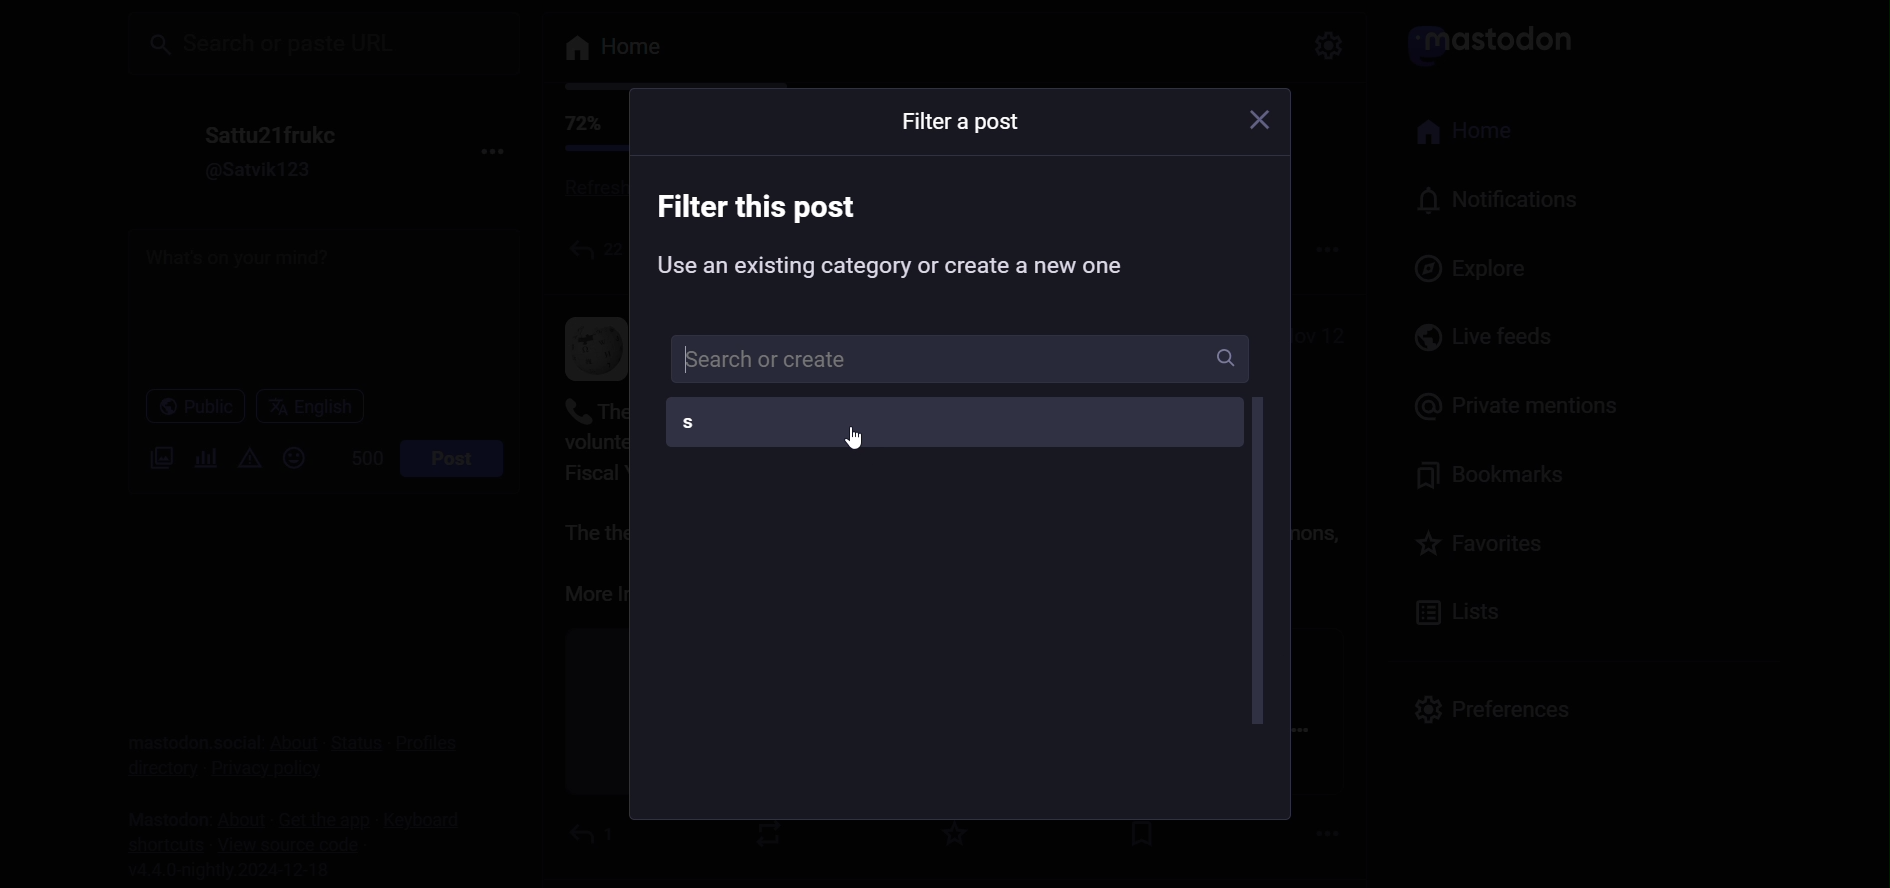 This screenshot has height=888, width=1890. I want to click on post, so click(452, 459).